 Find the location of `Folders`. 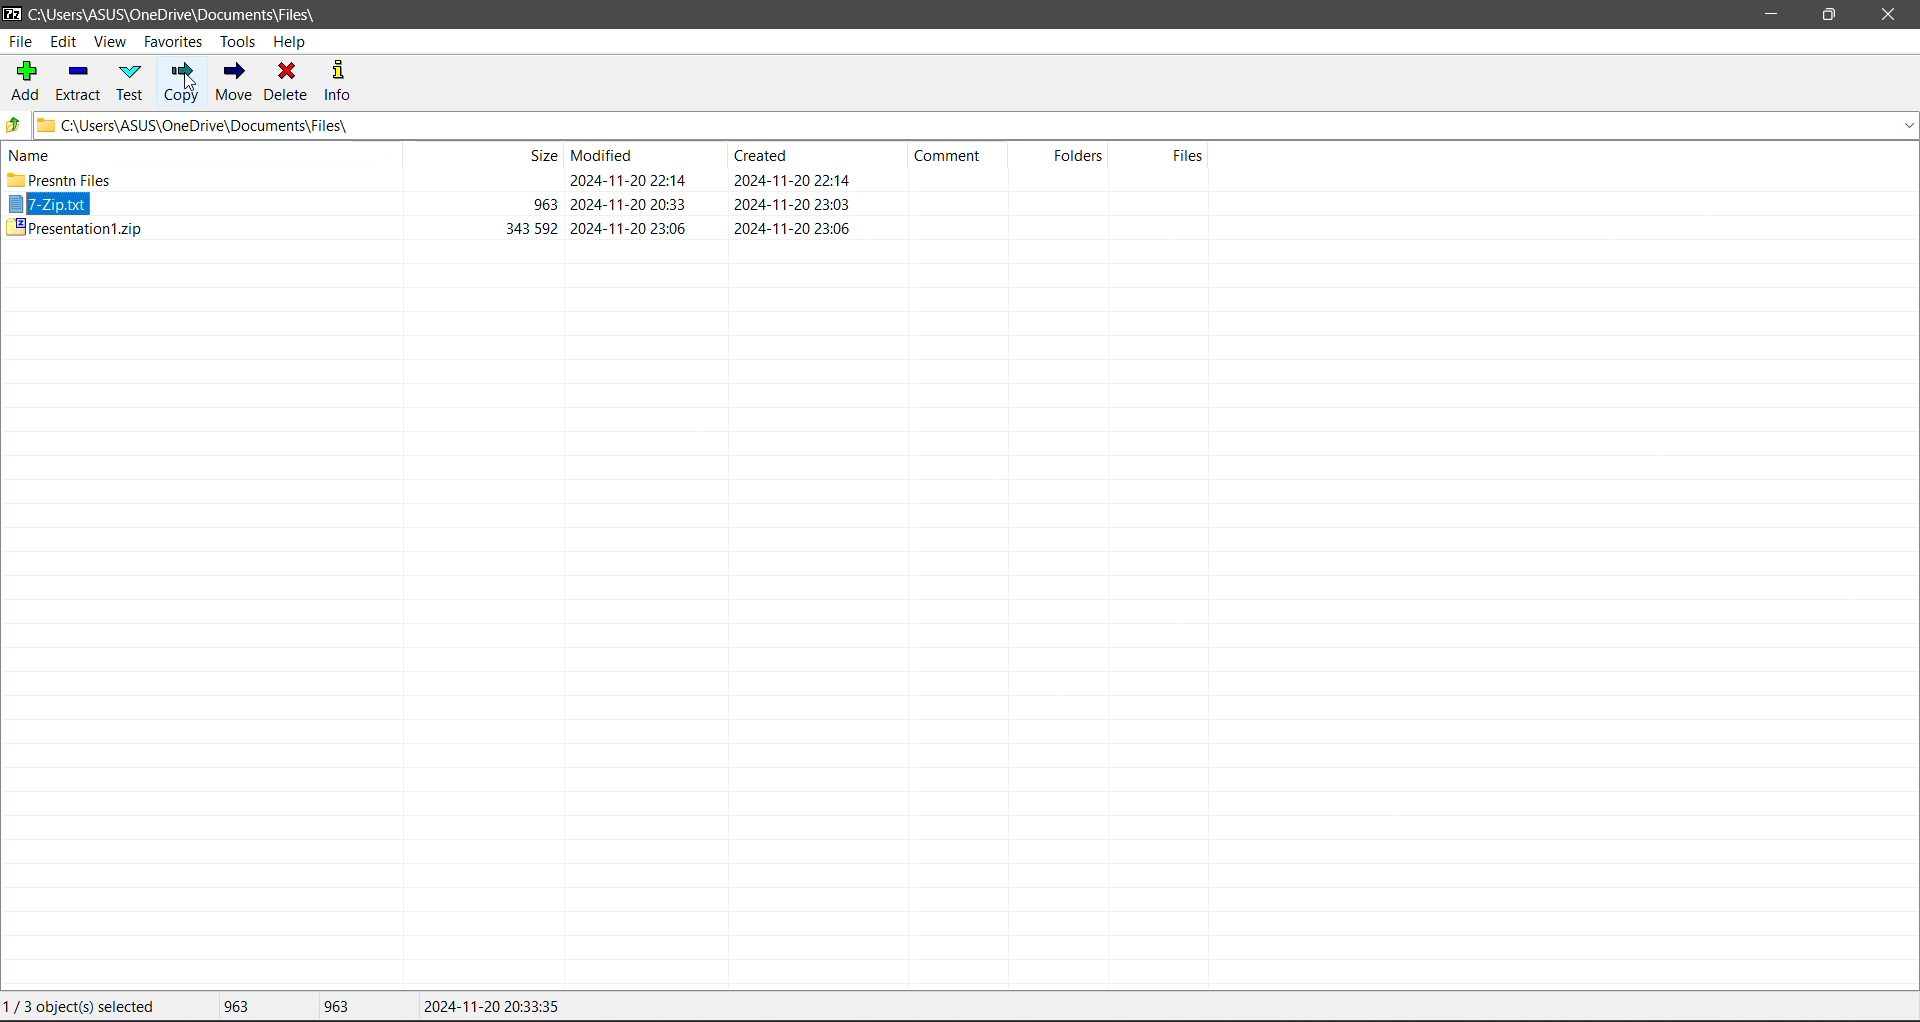

Folders is located at coordinates (1070, 162).